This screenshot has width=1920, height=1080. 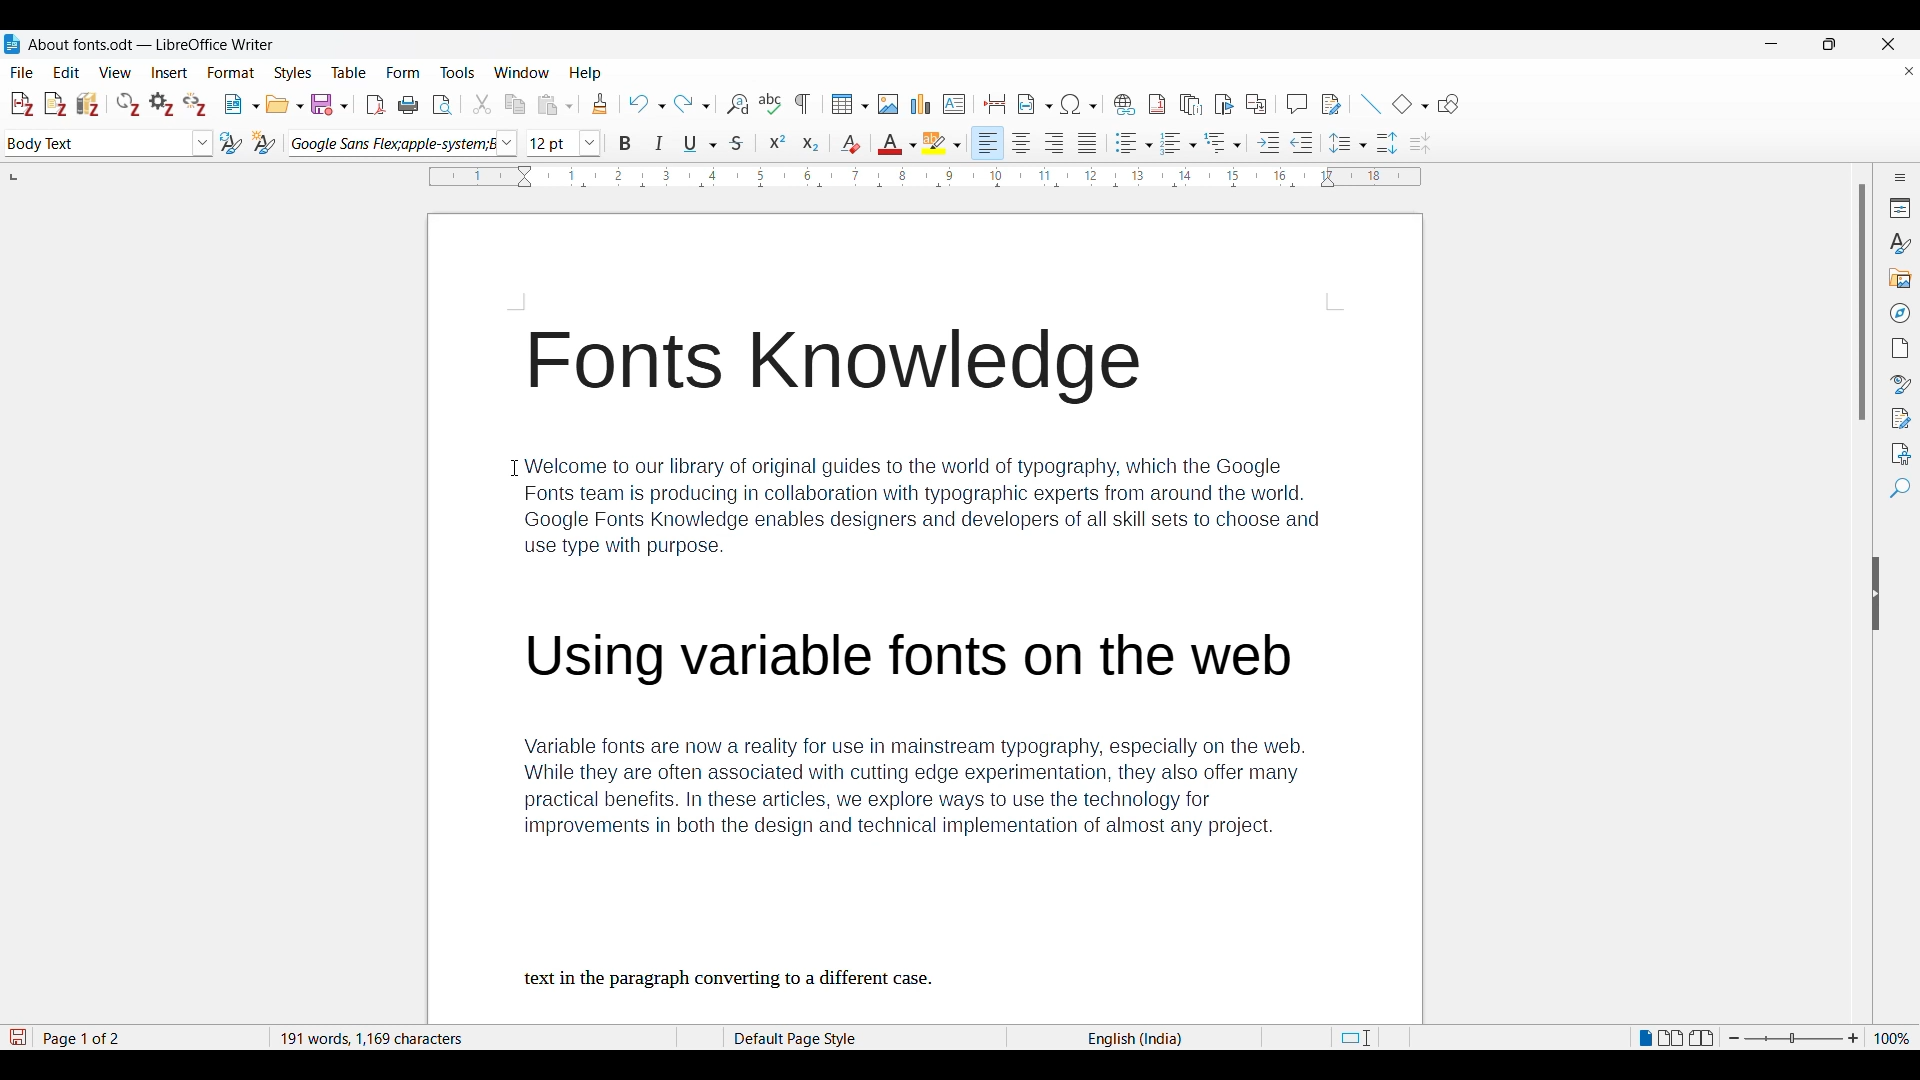 What do you see at coordinates (1179, 143) in the screenshot?
I see `Ordered list` at bounding box center [1179, 143].